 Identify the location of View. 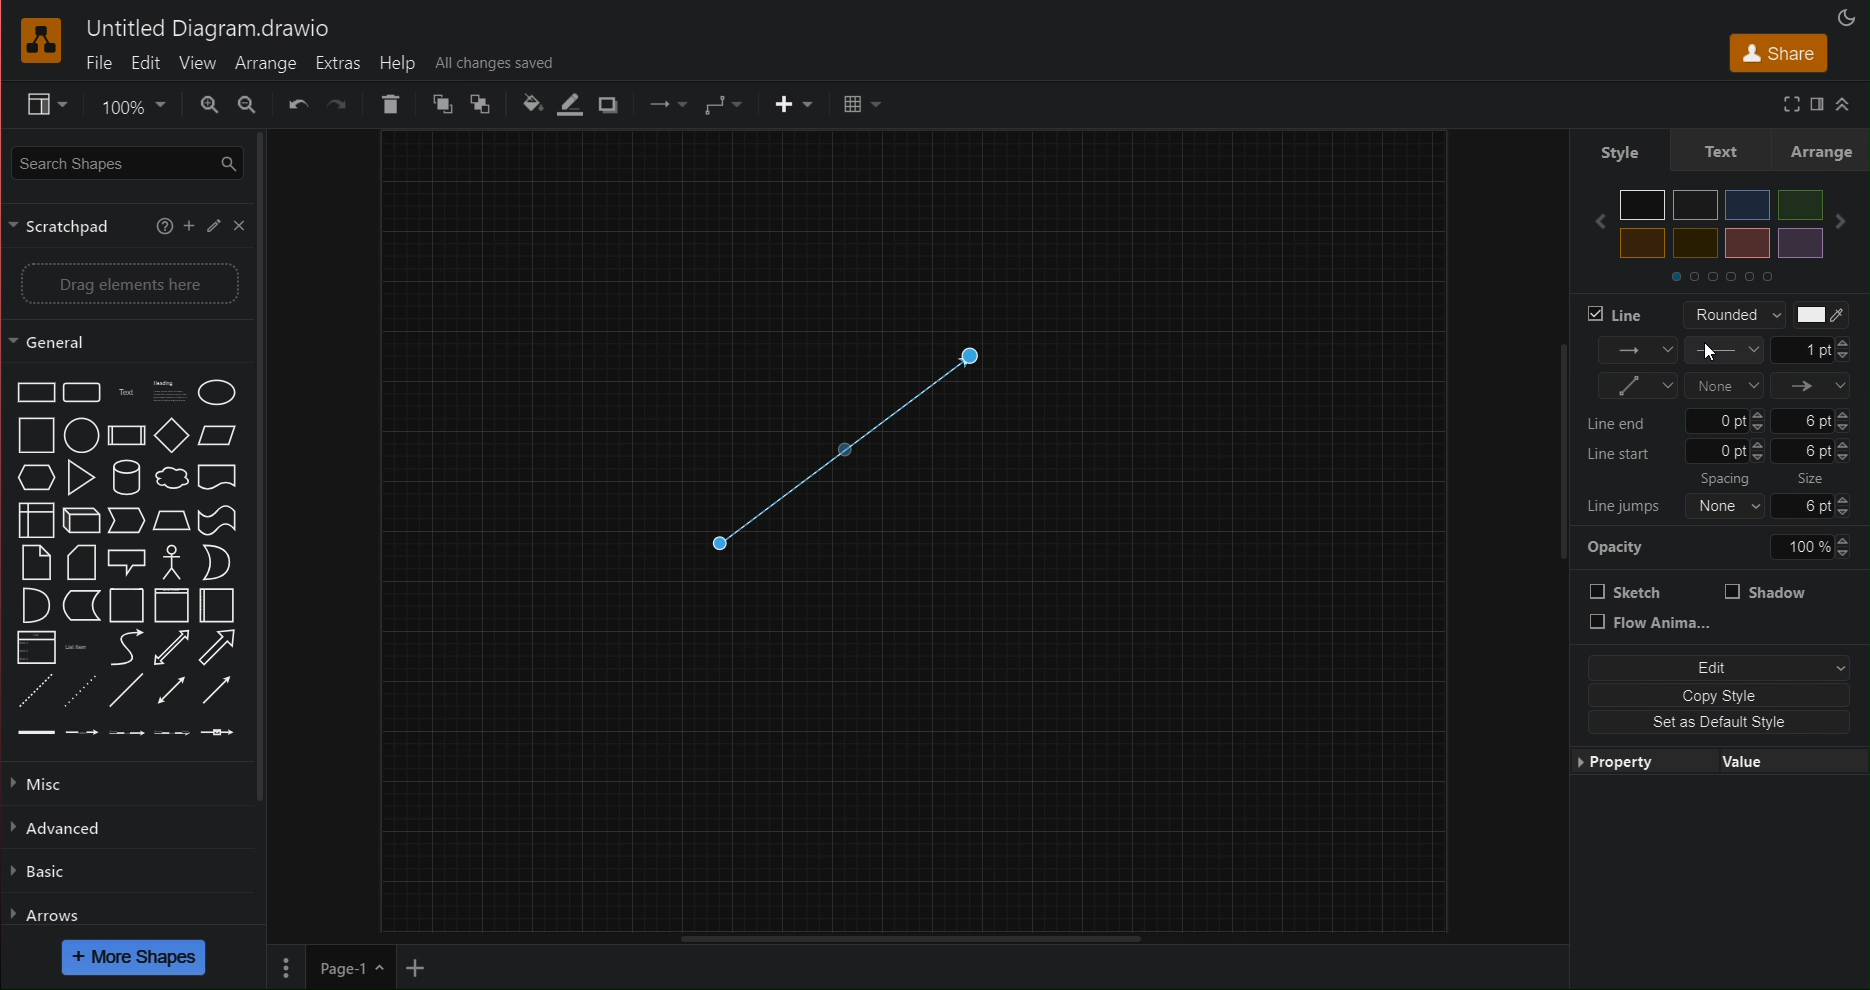
(196, 63).